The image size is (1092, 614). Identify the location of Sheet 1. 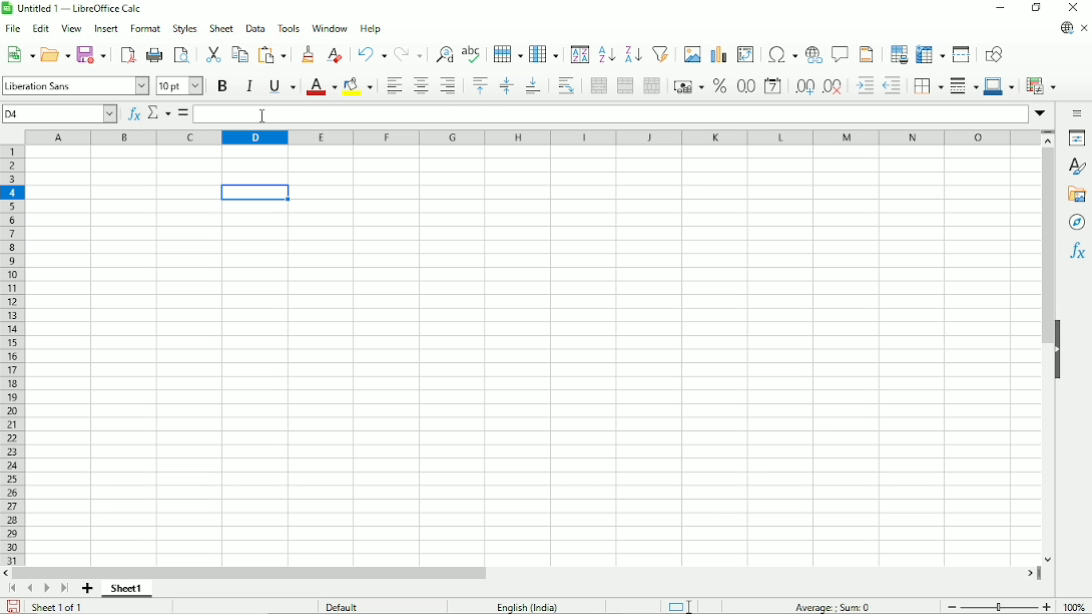
(127, 590).